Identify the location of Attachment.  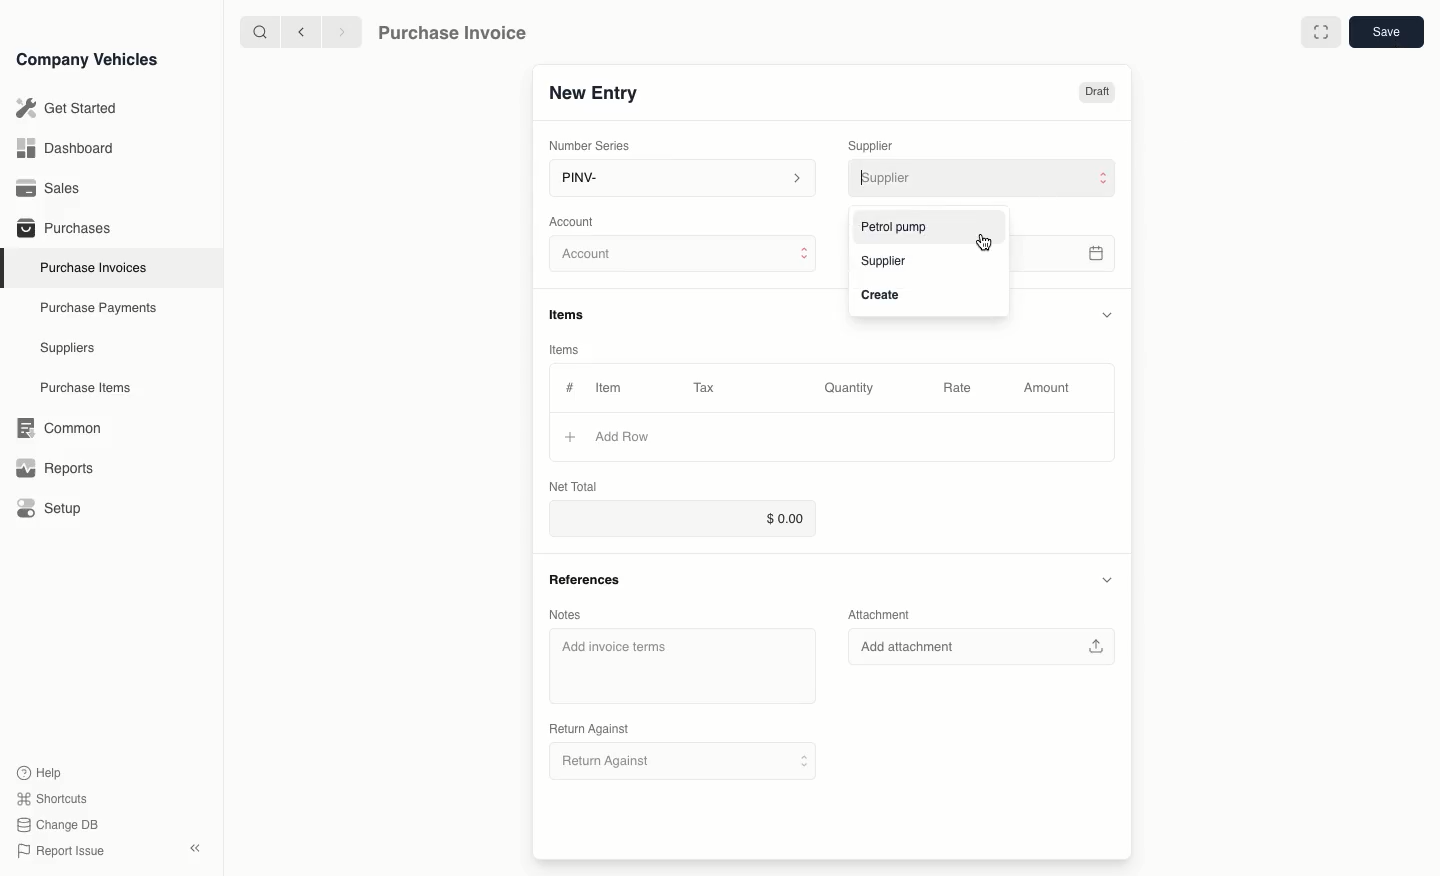
(886, 614).